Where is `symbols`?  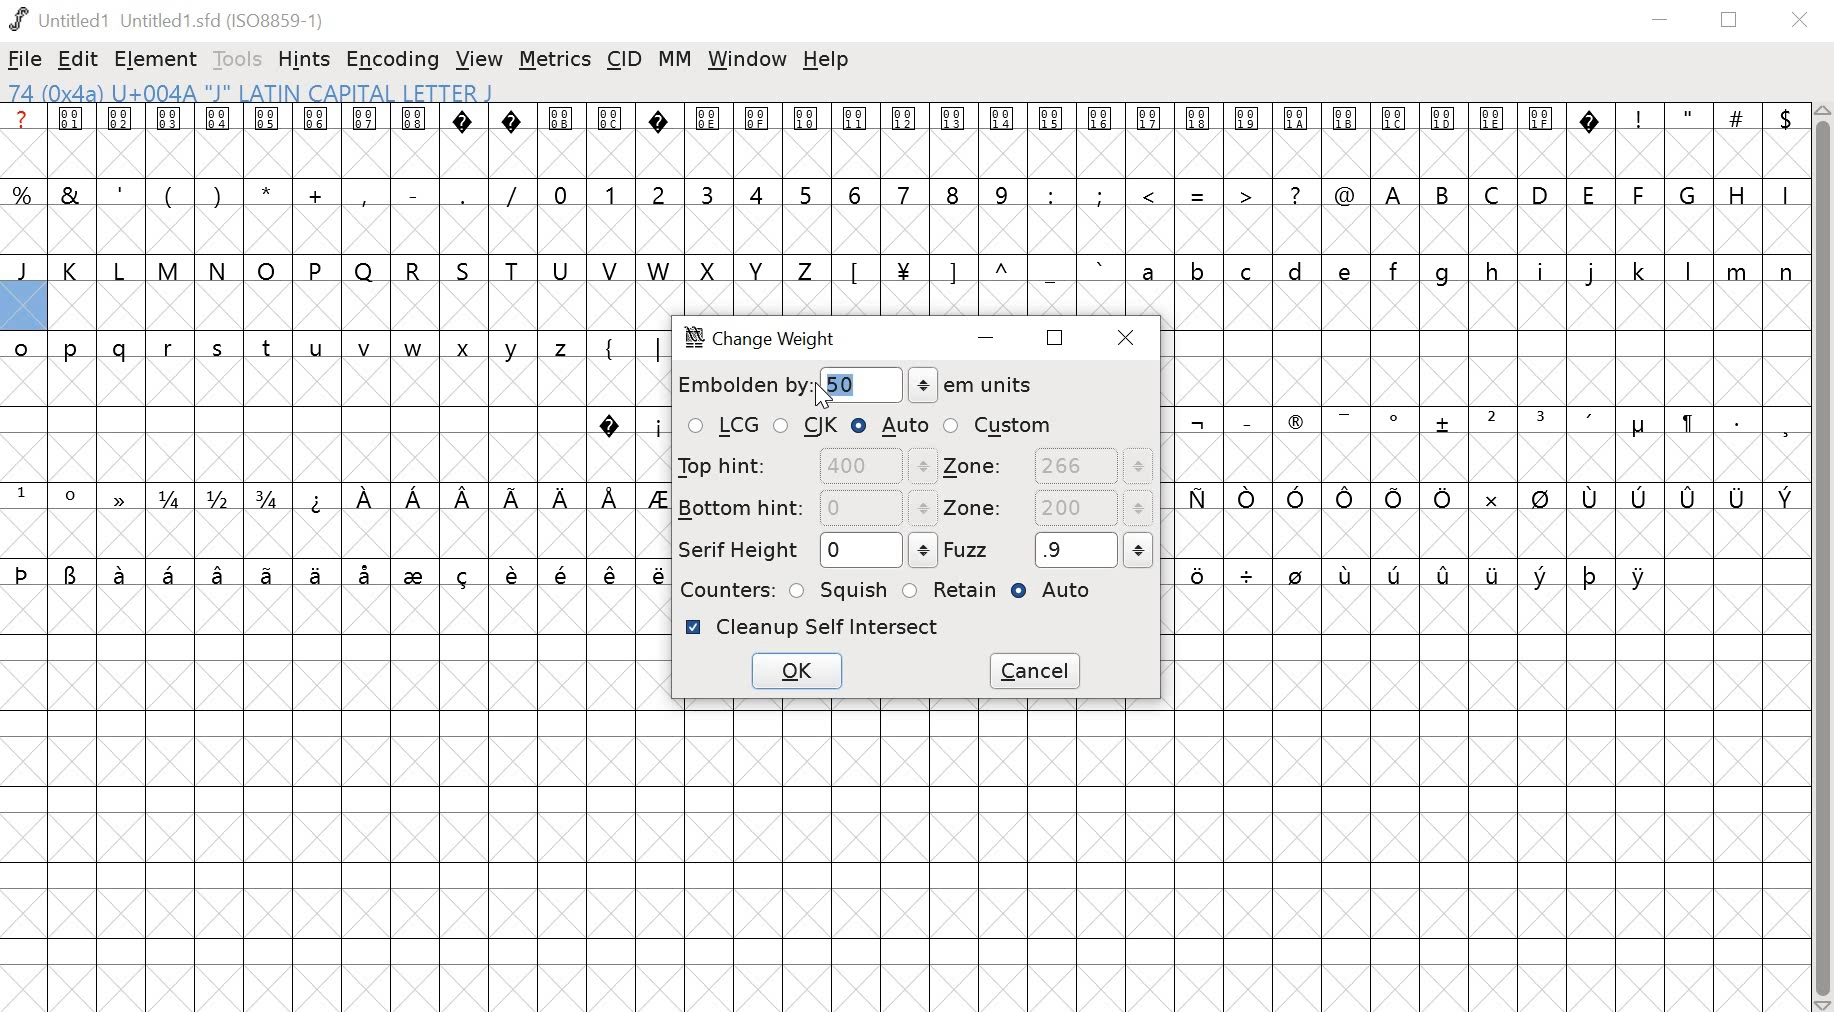 symbols is located at coordinates (976, 270).